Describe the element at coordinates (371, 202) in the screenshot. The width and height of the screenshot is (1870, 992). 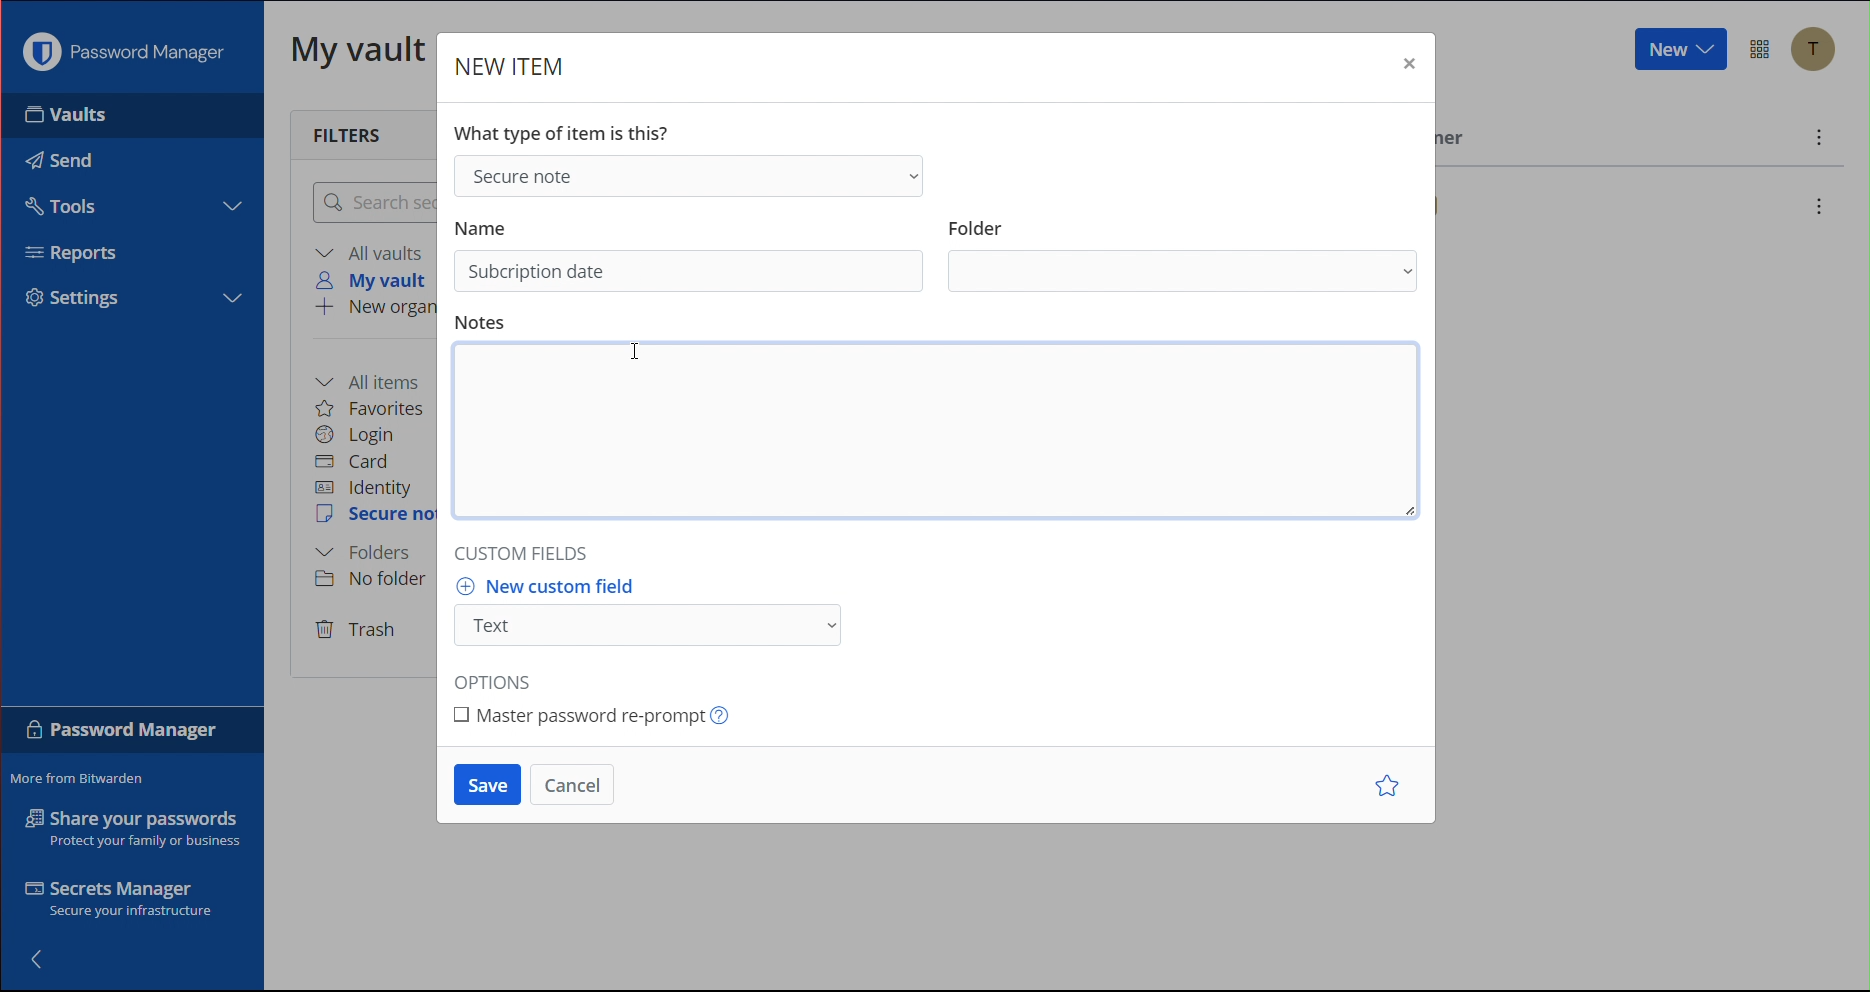
I see `Search secure notes` at that location.